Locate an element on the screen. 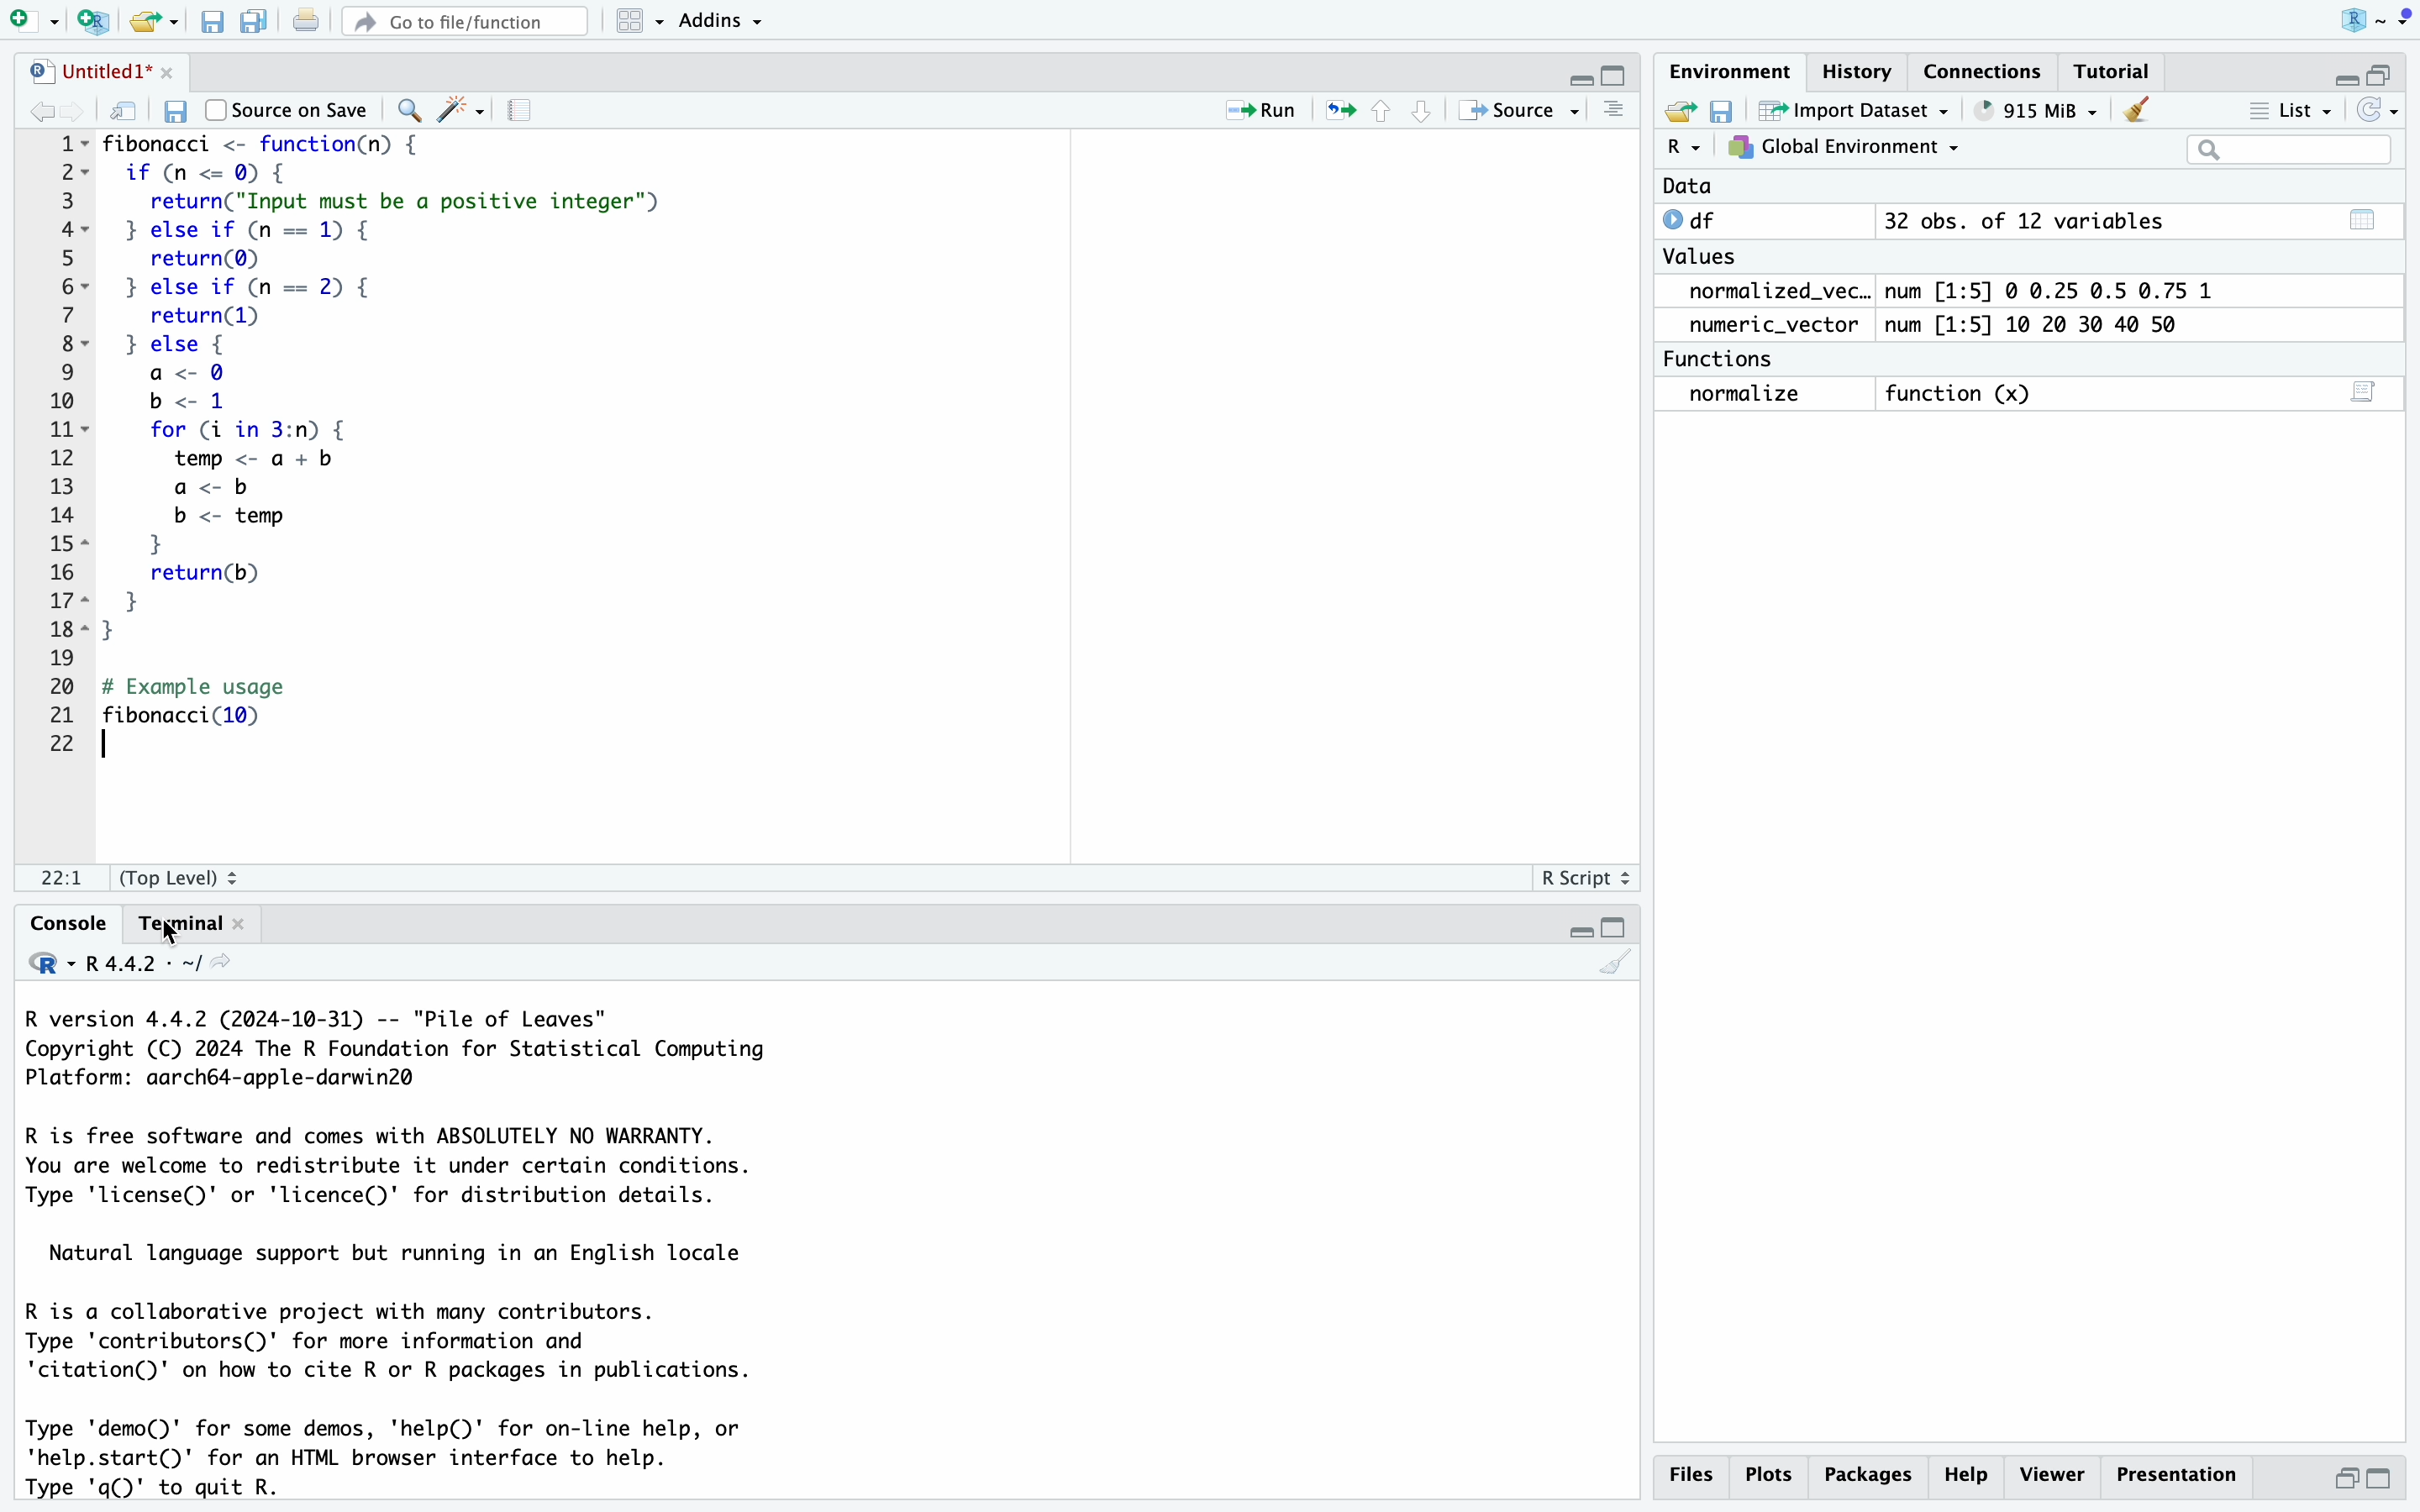 This screenshot has height=1512, width=2420. minimize is located at coordinates (1572, 923).